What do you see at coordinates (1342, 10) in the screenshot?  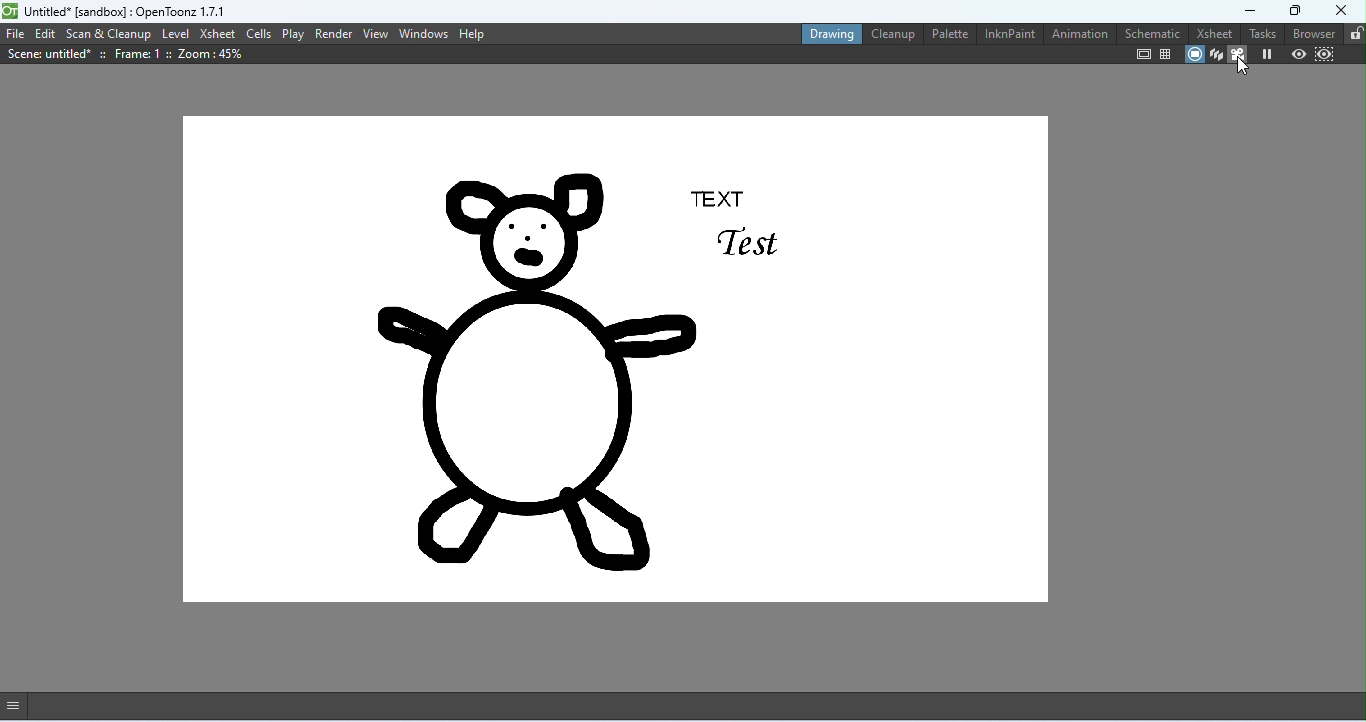 I see `close` at bounding box center [1342, 10].